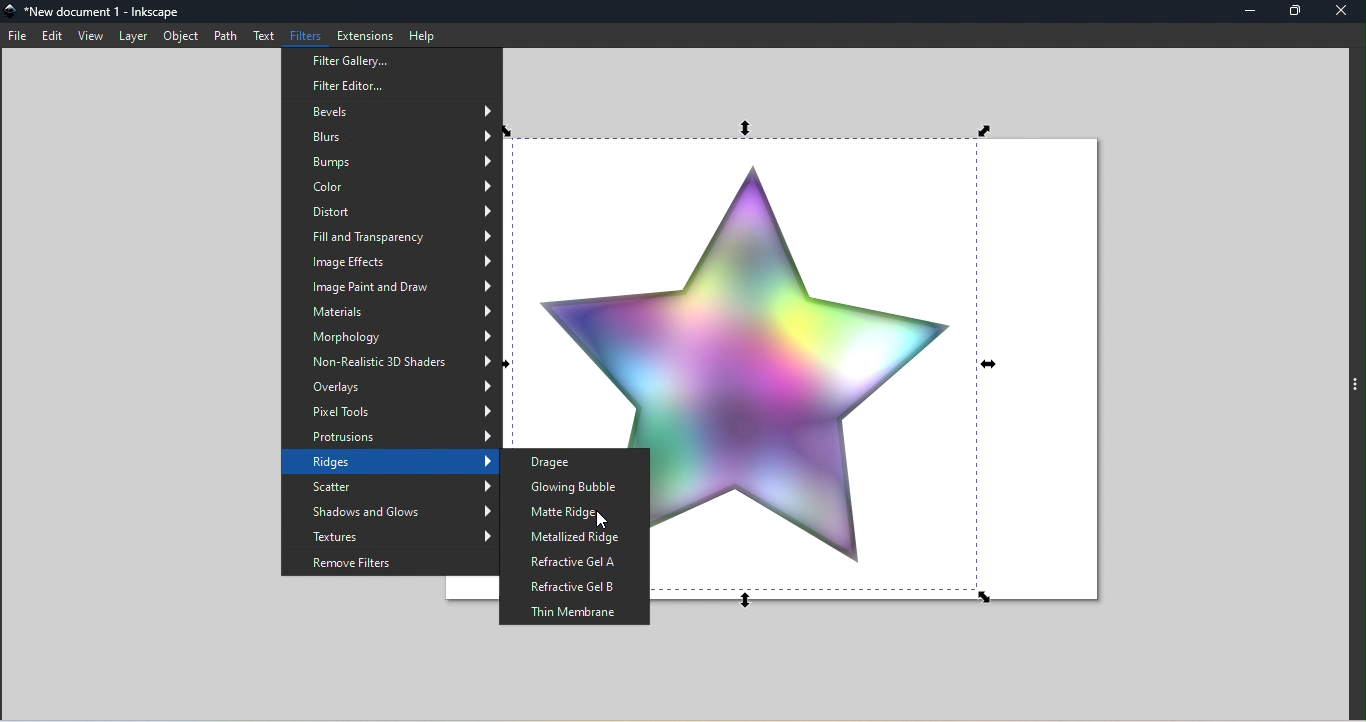 Image resolution: width=1366 pixels, height=722 pixels. Describe the element at coordinates (393, 363) in the screenshot. I see `Non-realistic 3D Shades` at that location.